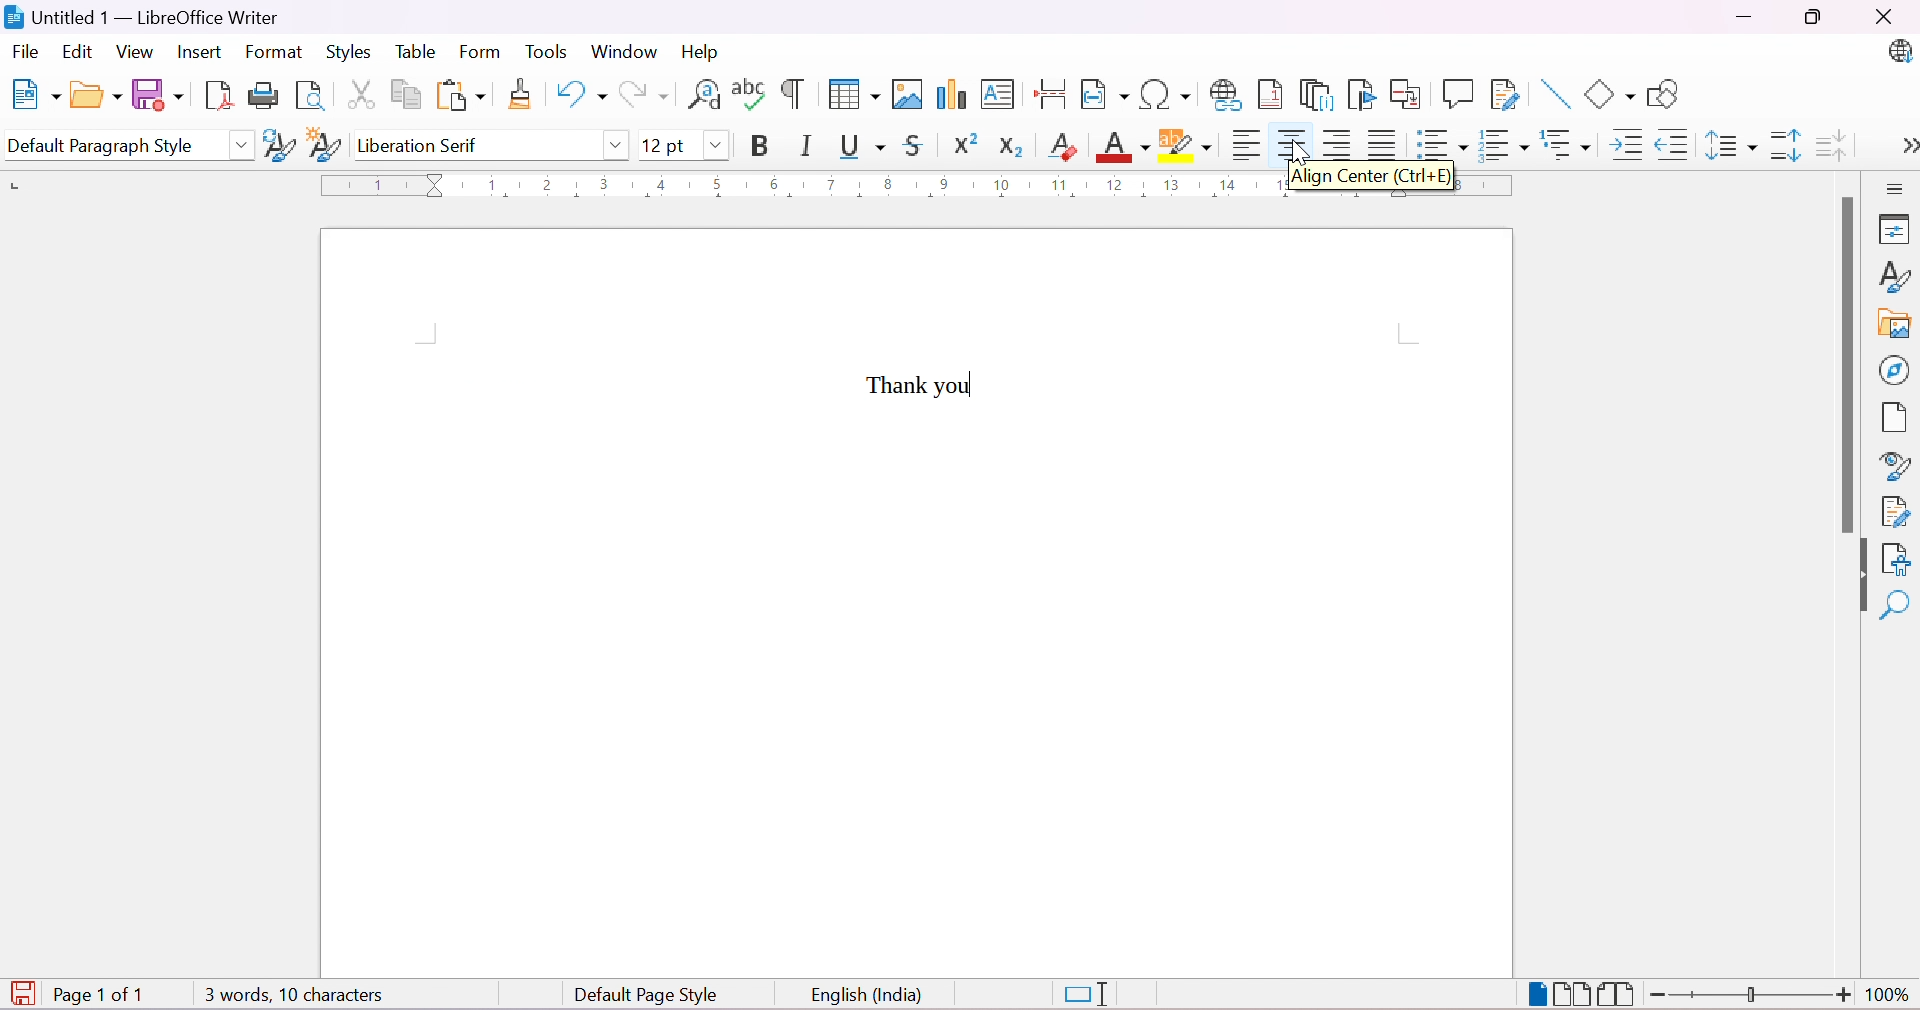 The height and width of the screenshot is (1010, 1920). I want to click on Undo, so click(577, 95).